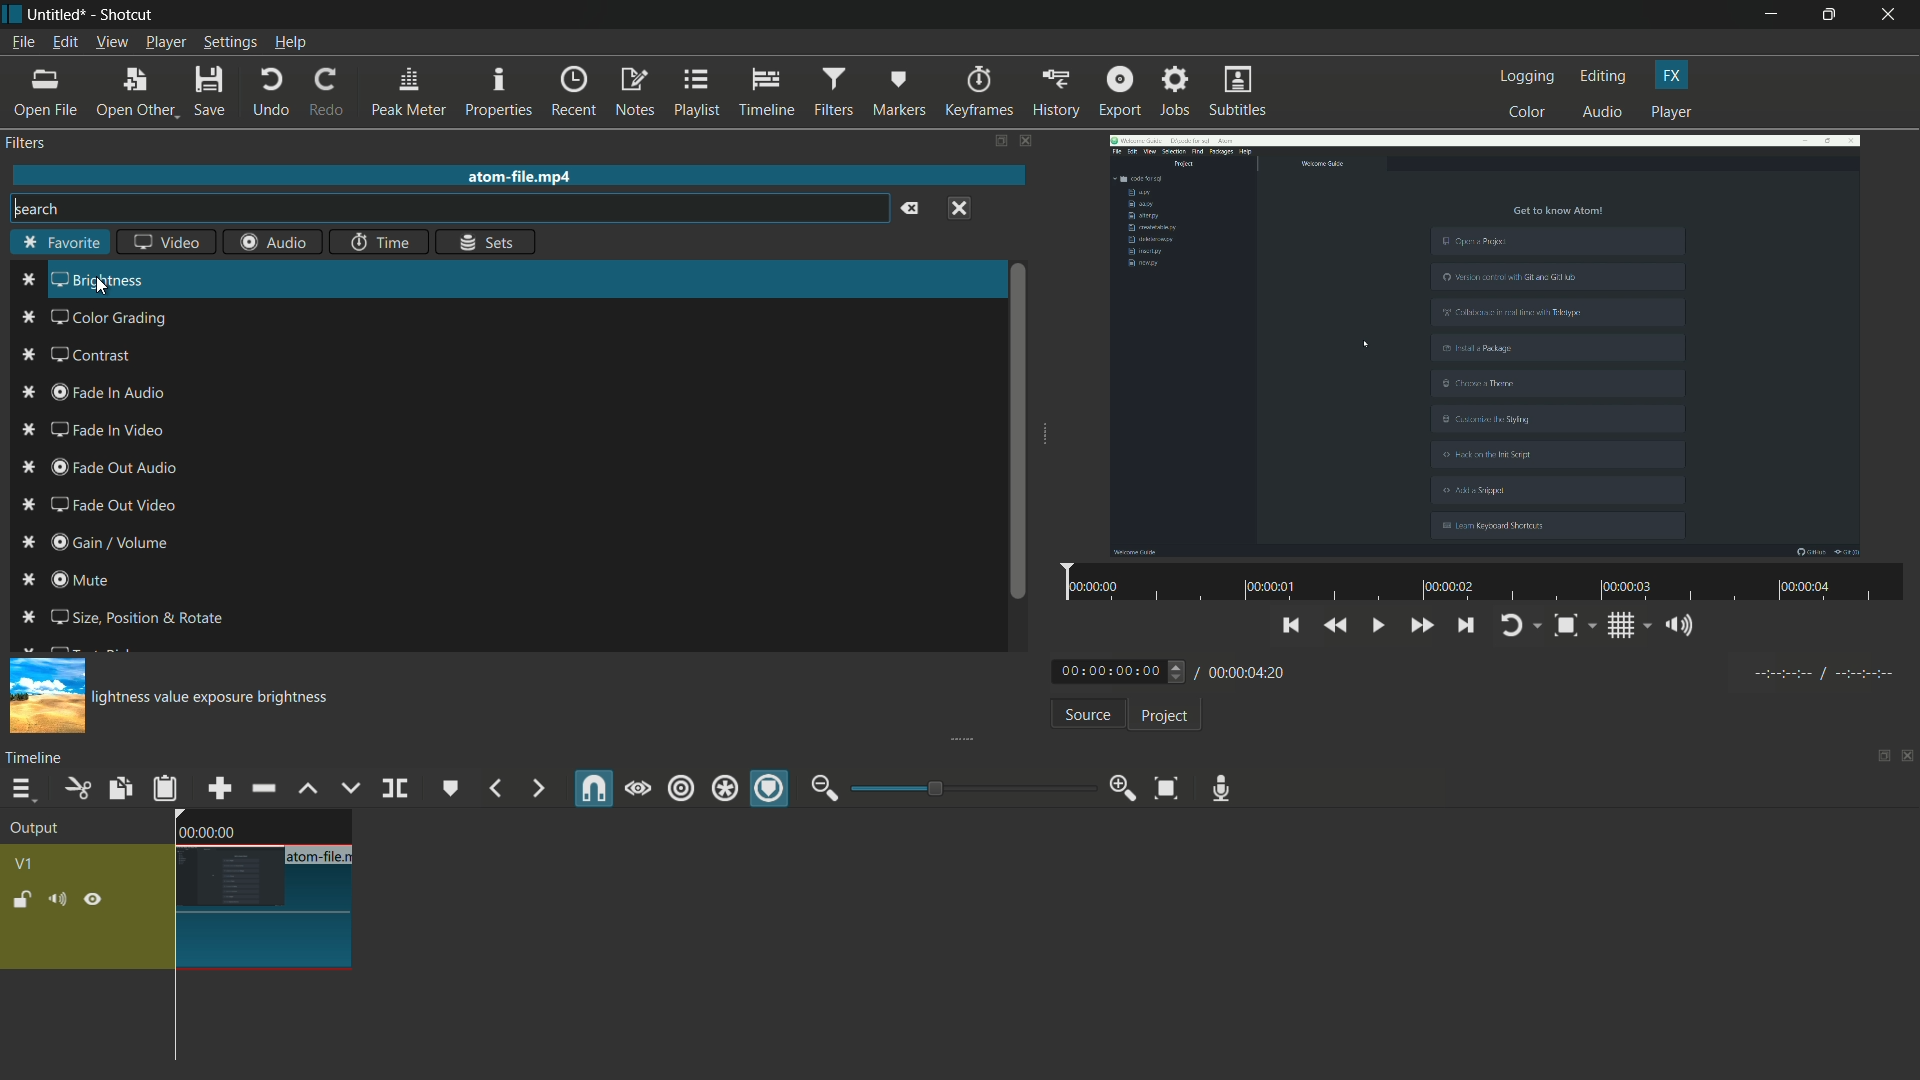 This screenshot has width=1920, height=1080. Describe the element at coordinates (595, 789) in the screenshot. I see `snap` at that location.